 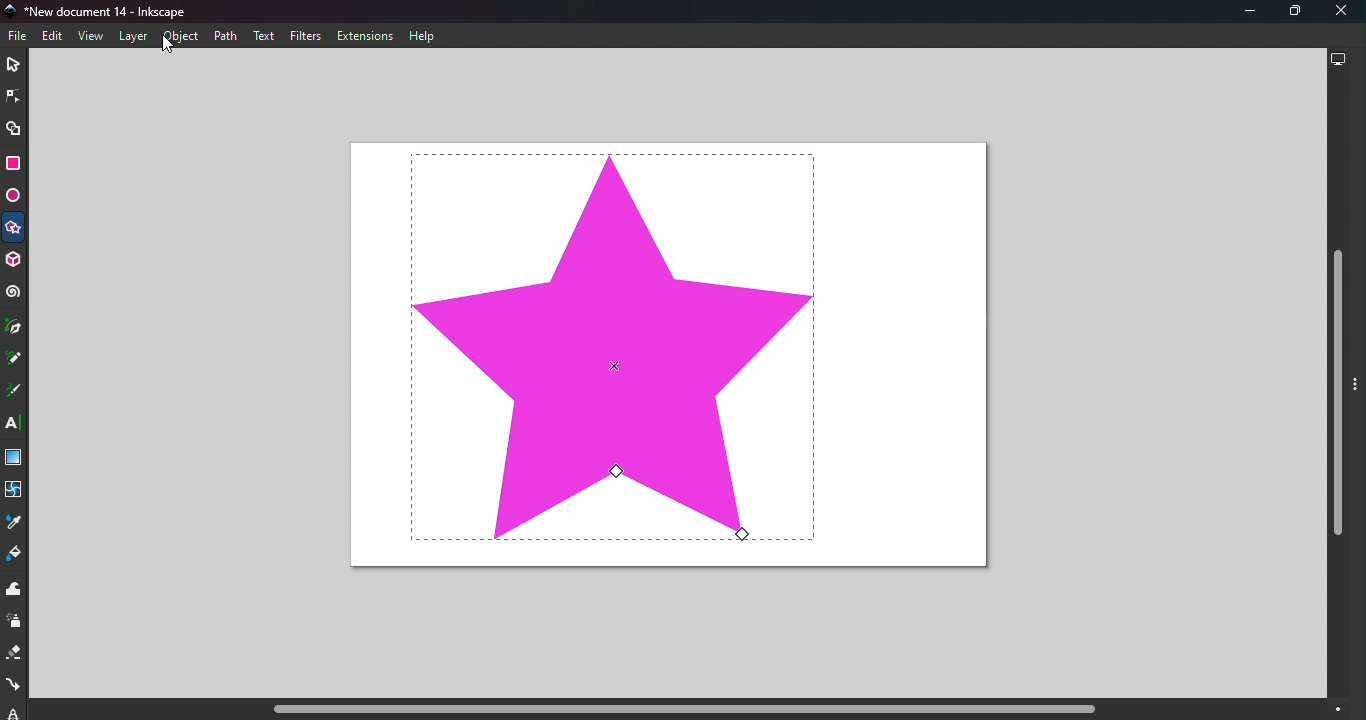 I want to click on Dropper tool, so click(x=12, y=526).